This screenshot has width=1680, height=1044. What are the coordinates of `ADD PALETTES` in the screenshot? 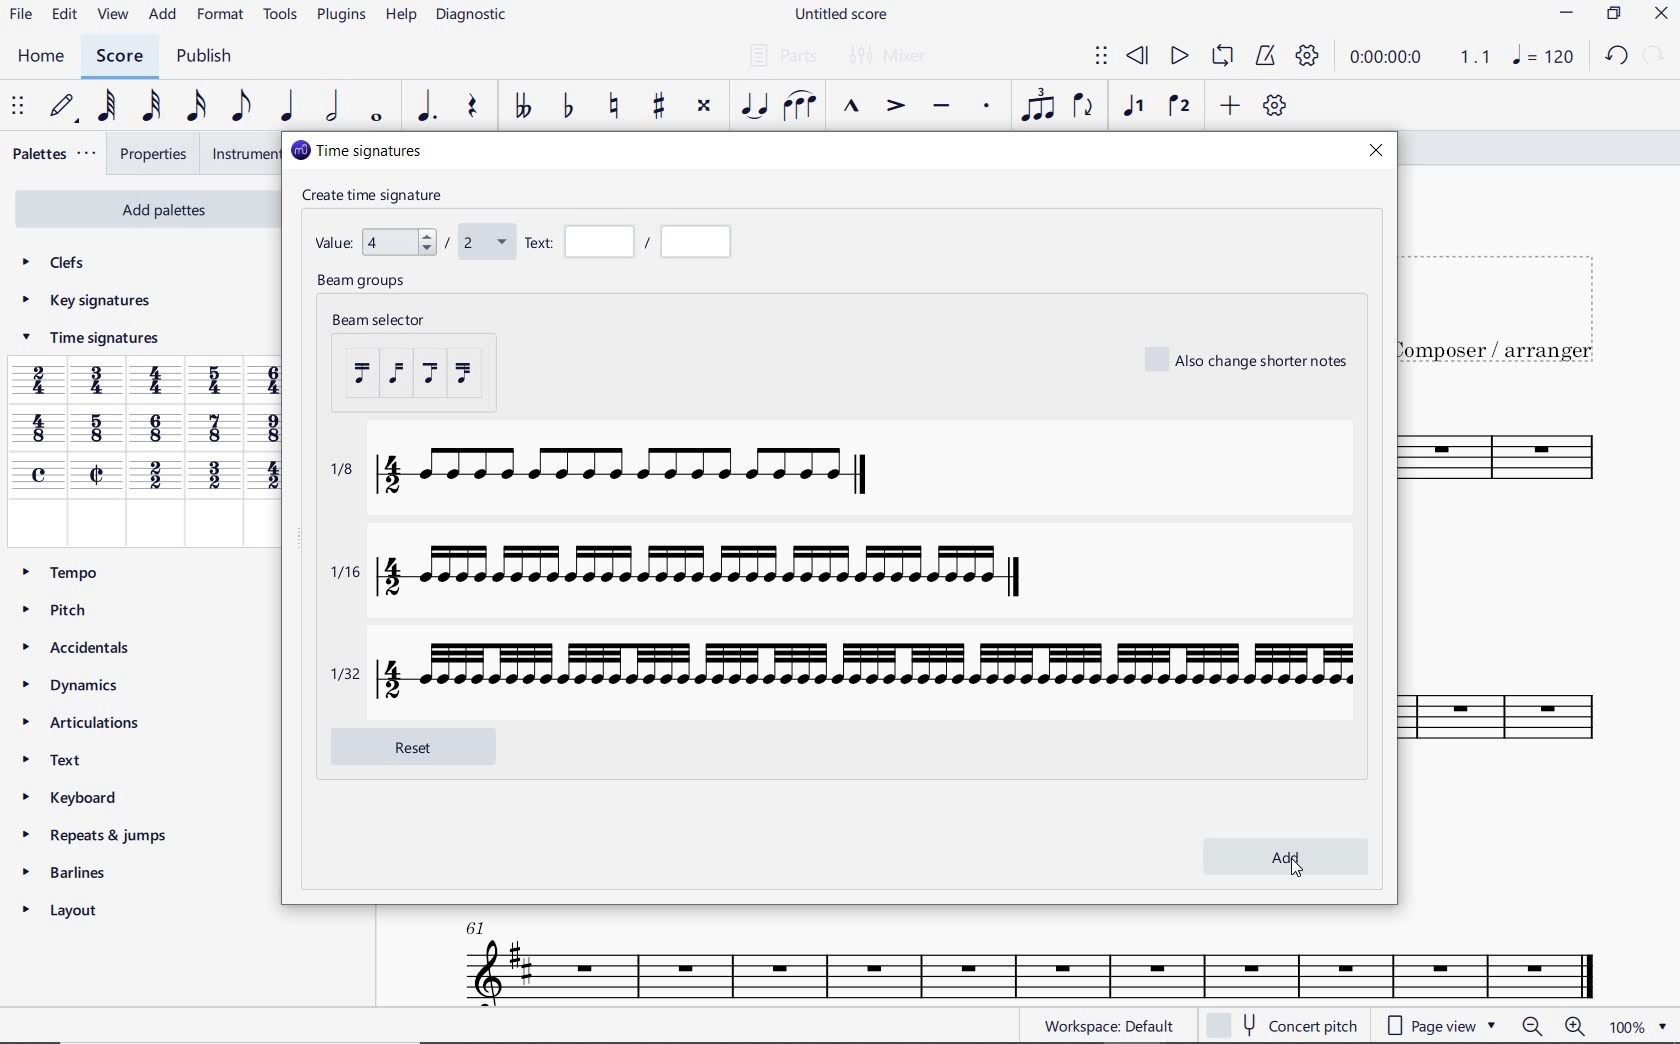 It's located at (144, 210).